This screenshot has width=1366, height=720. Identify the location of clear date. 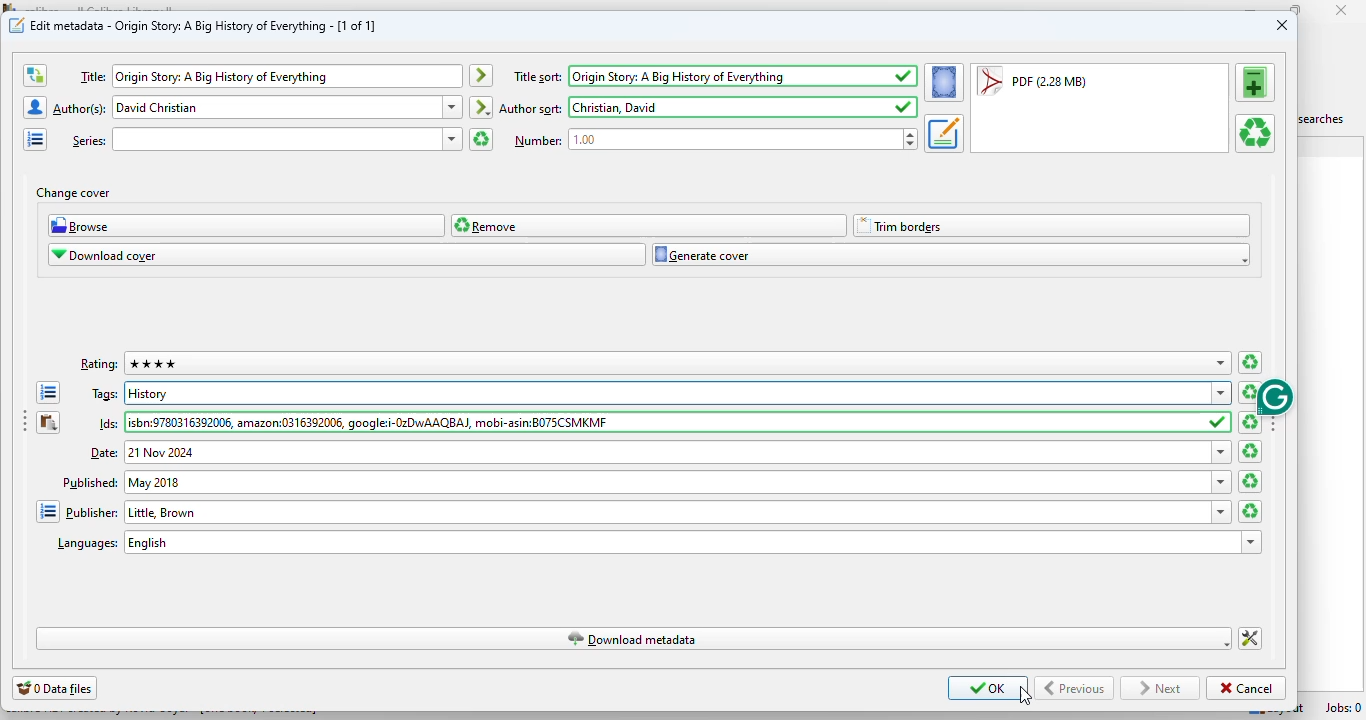
(1251, 481).